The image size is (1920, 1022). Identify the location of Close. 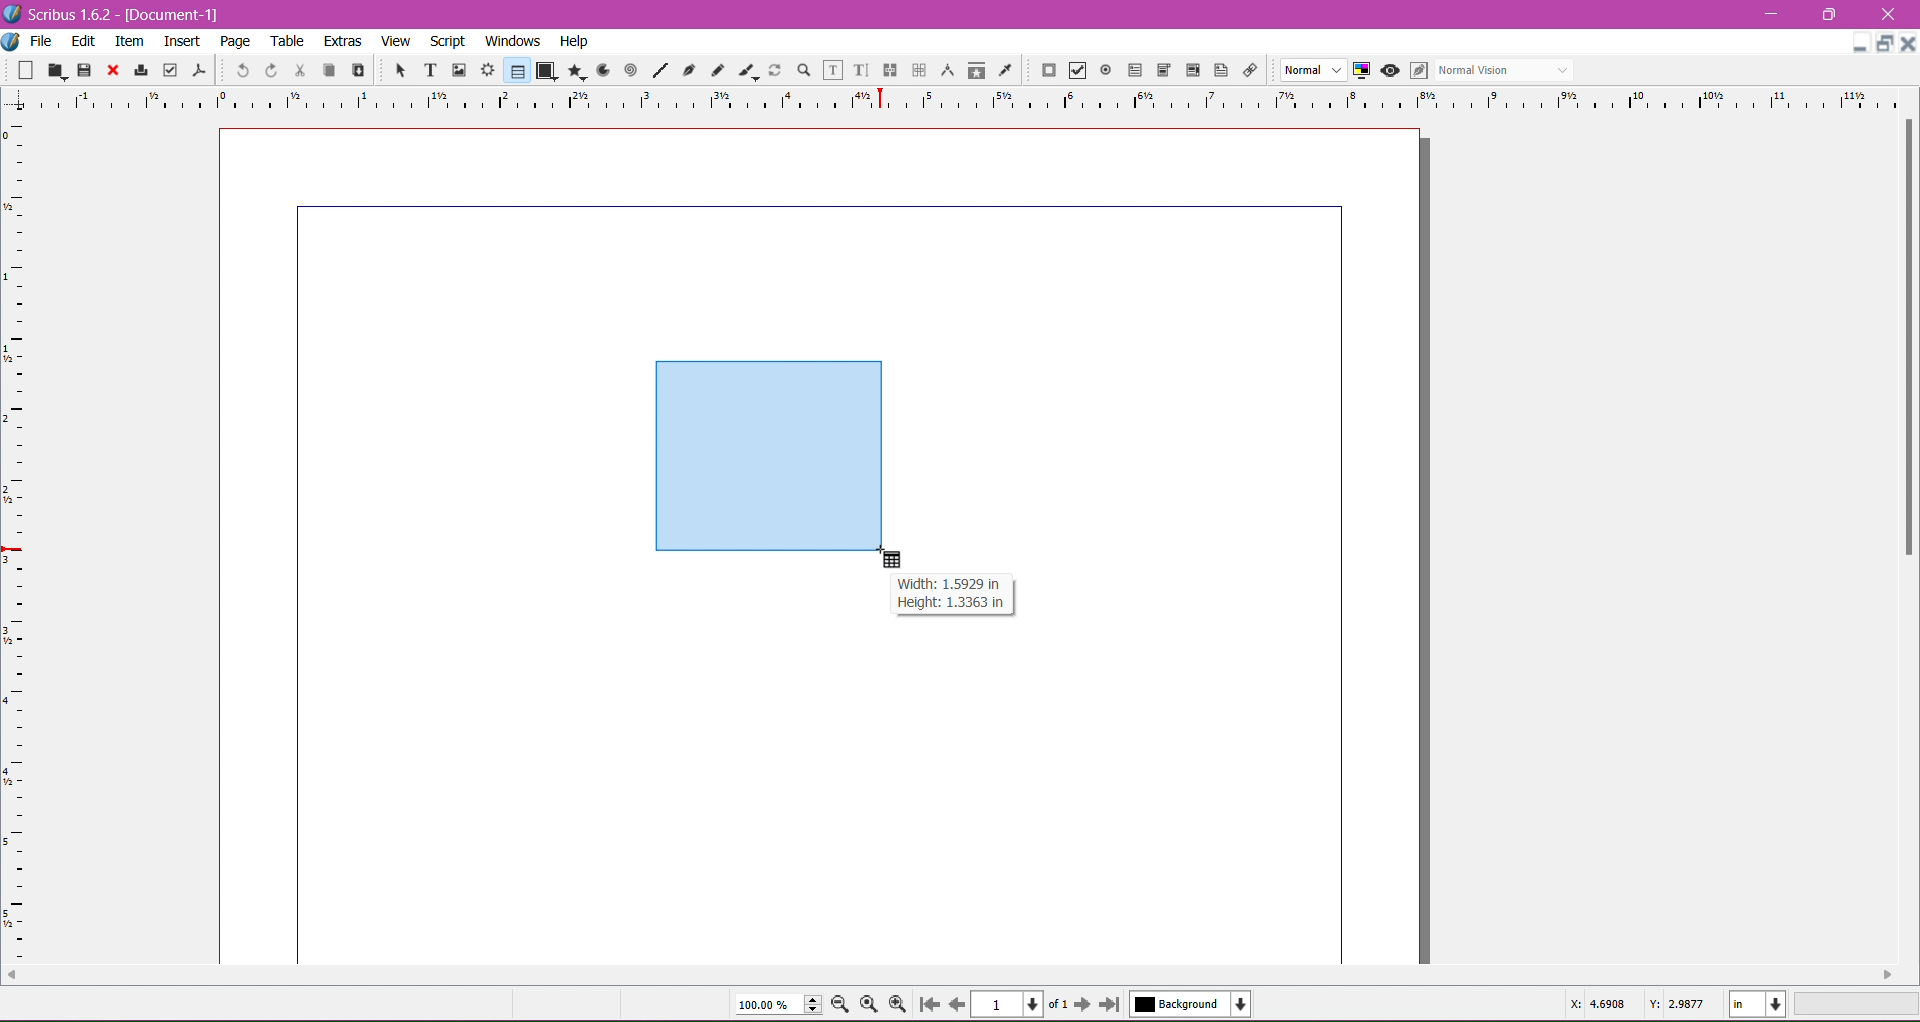
(111, 71).